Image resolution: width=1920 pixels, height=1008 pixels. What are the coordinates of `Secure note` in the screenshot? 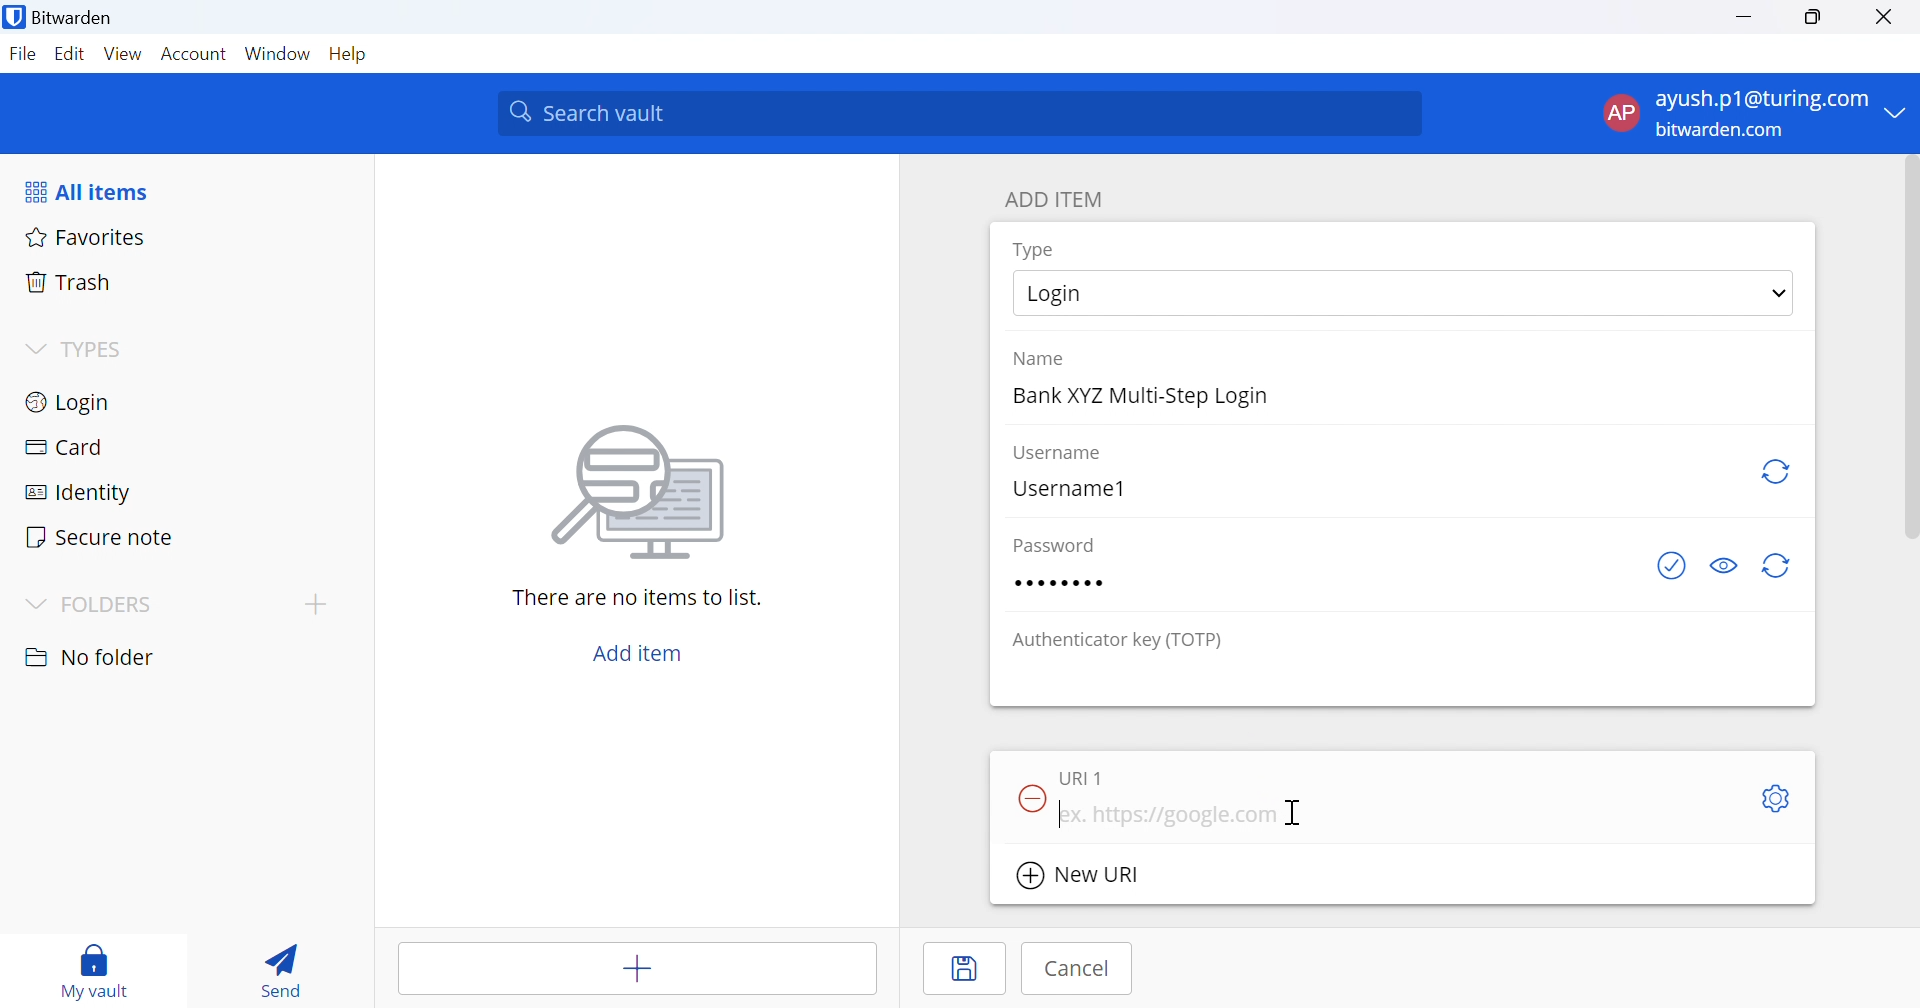 It's located at (103, 539).